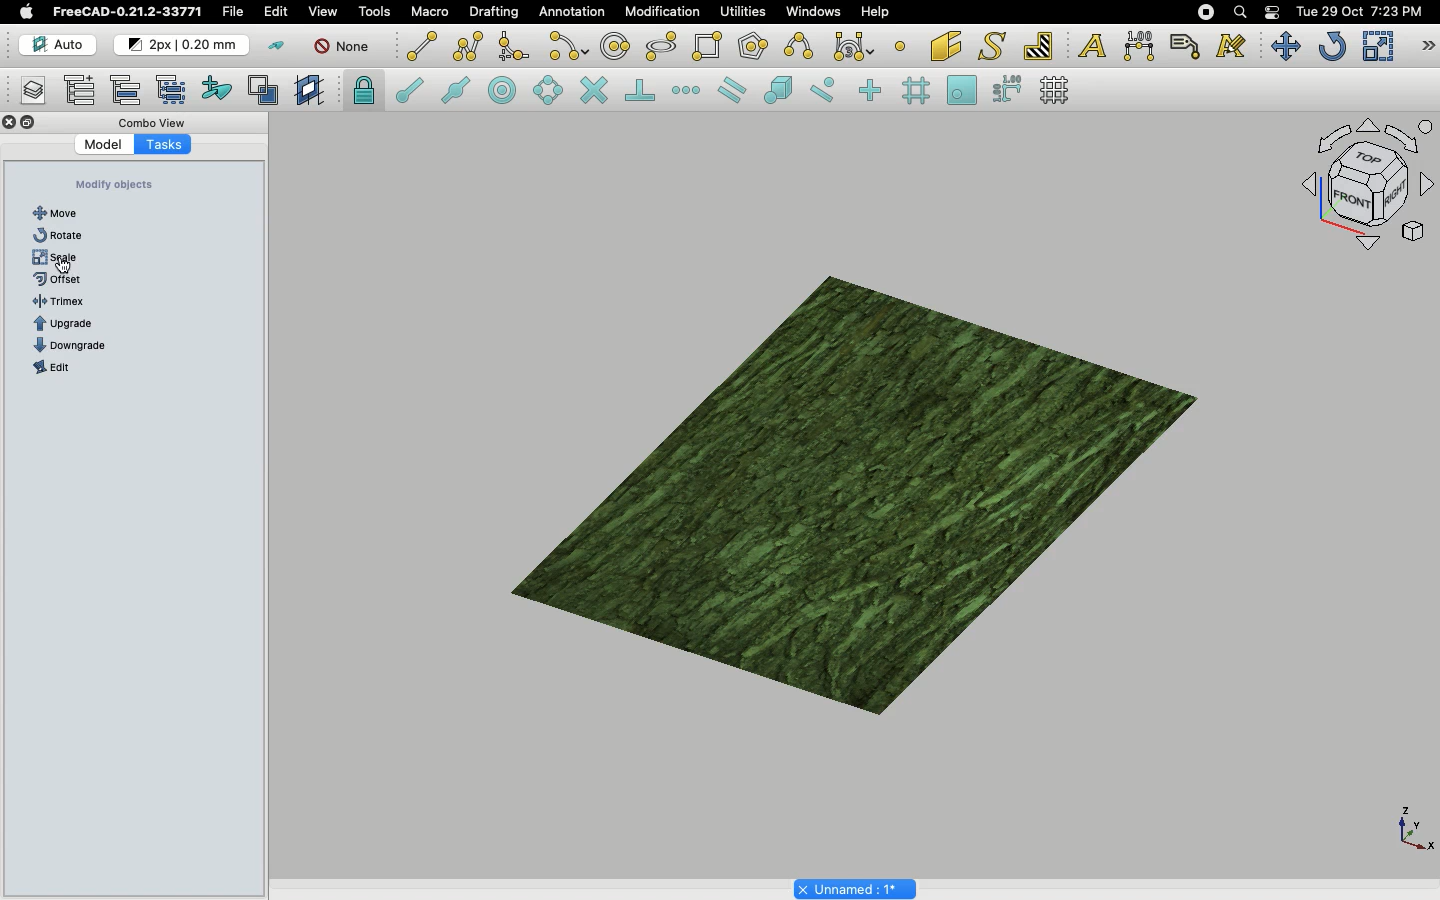  I want to click on Tools, so click(377, 12).